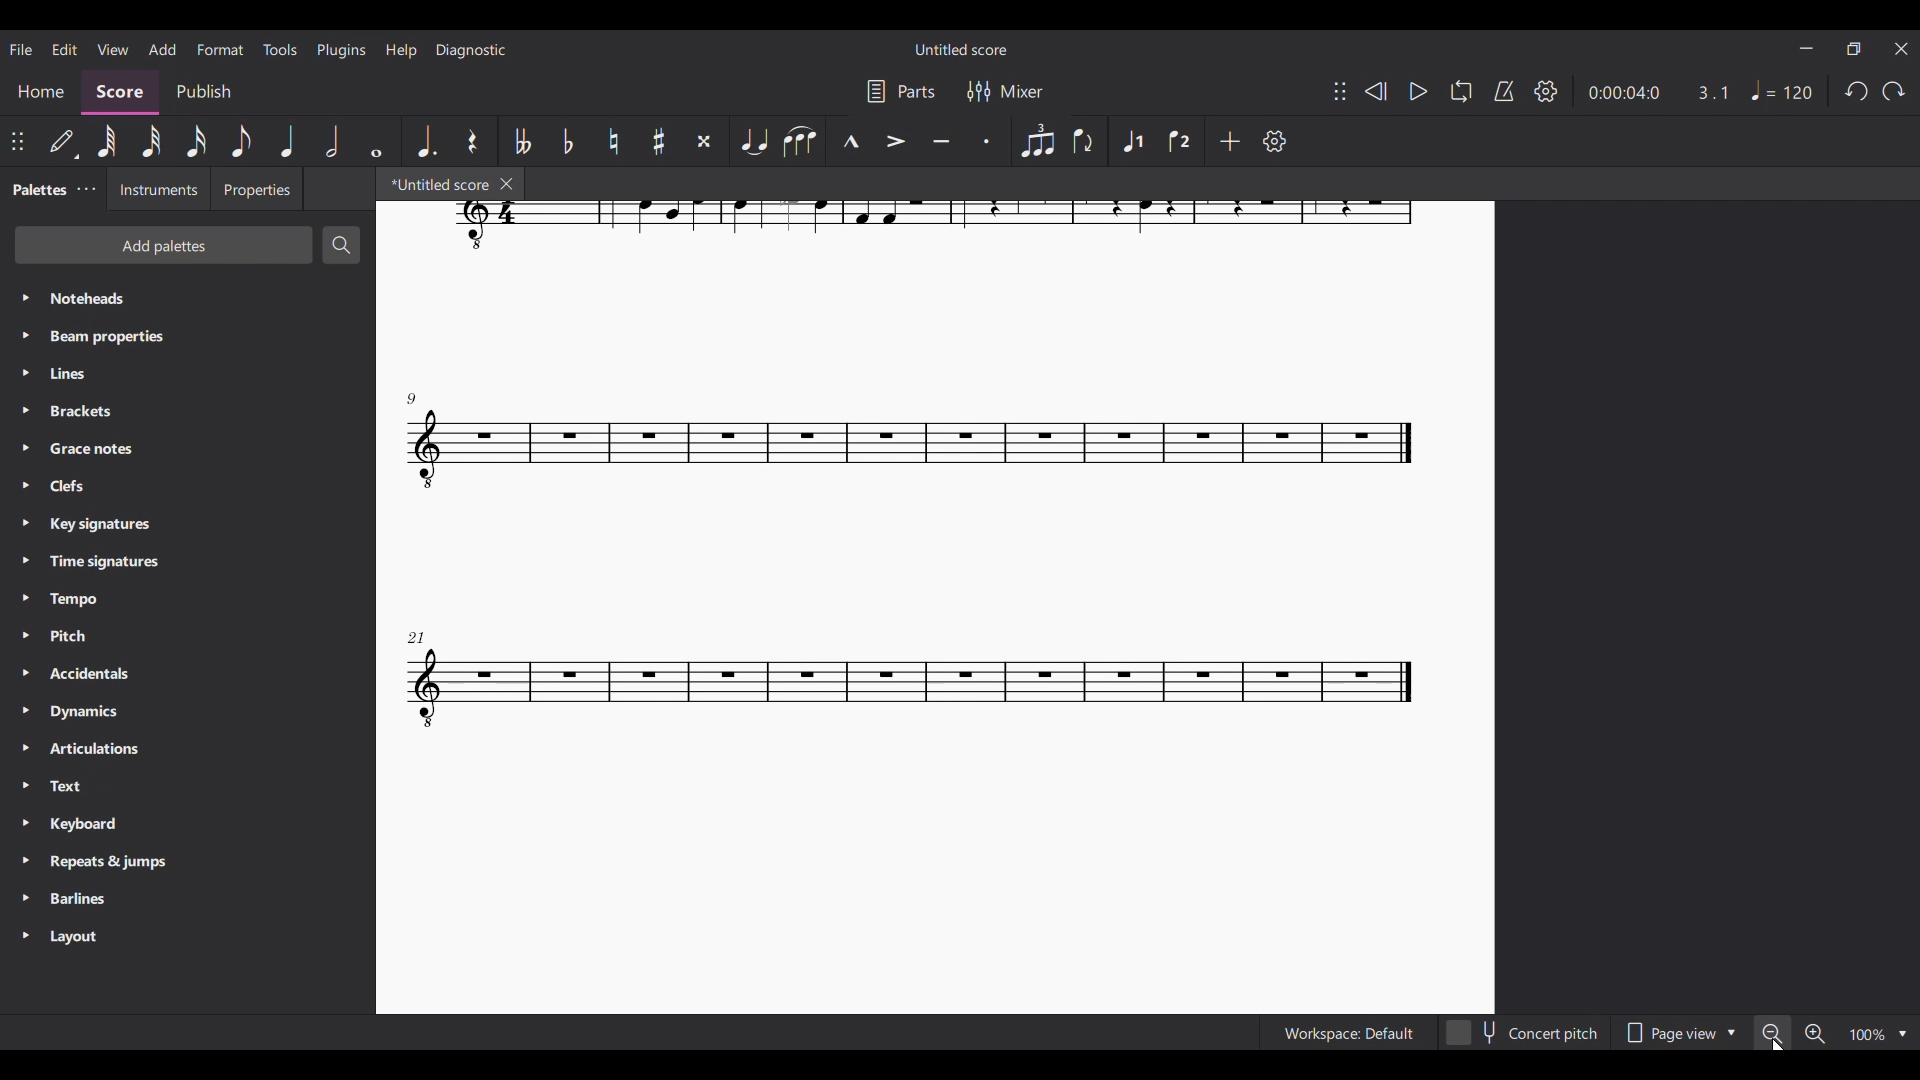  Describe the element at coordinates (162, 49) in the screenshot. I see `Add menu` at that location.